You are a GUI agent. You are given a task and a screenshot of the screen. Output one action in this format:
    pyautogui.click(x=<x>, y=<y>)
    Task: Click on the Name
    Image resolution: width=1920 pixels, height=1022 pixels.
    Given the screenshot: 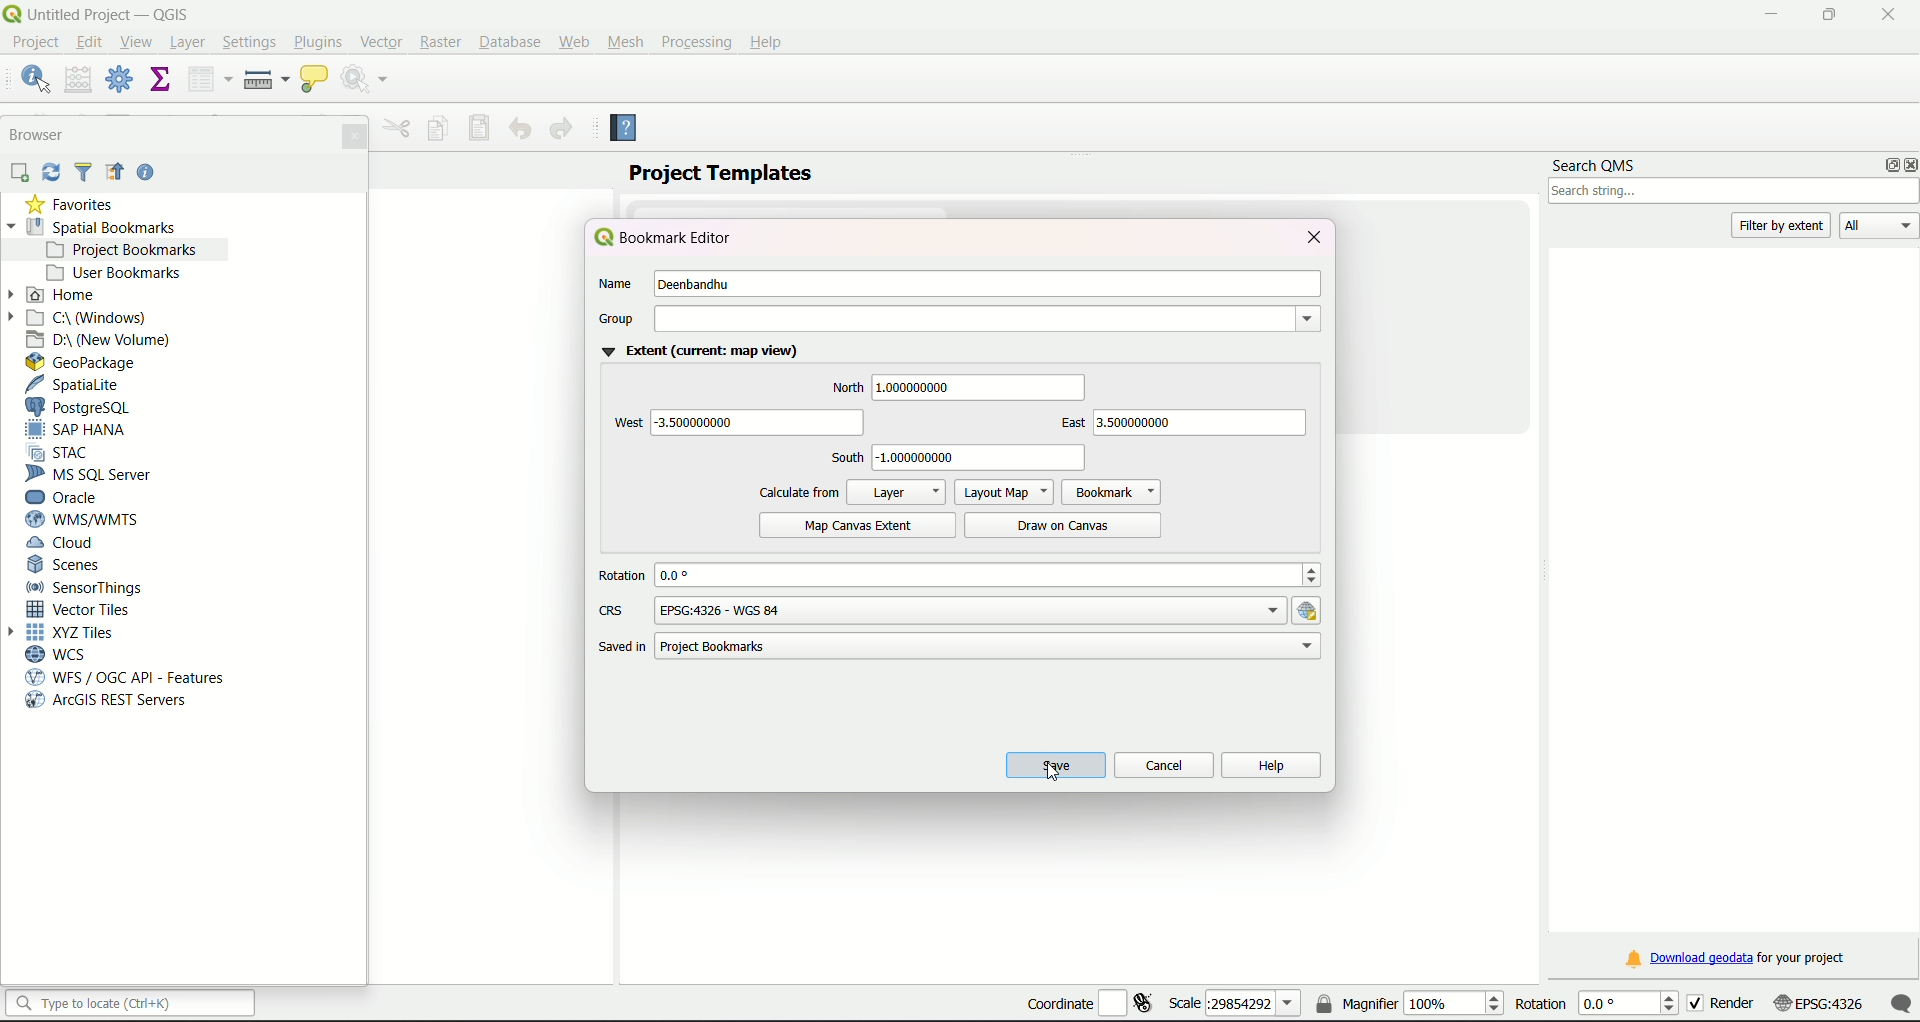 What is the action you would take?
    pyautogui.click(x=621, y=283)
    